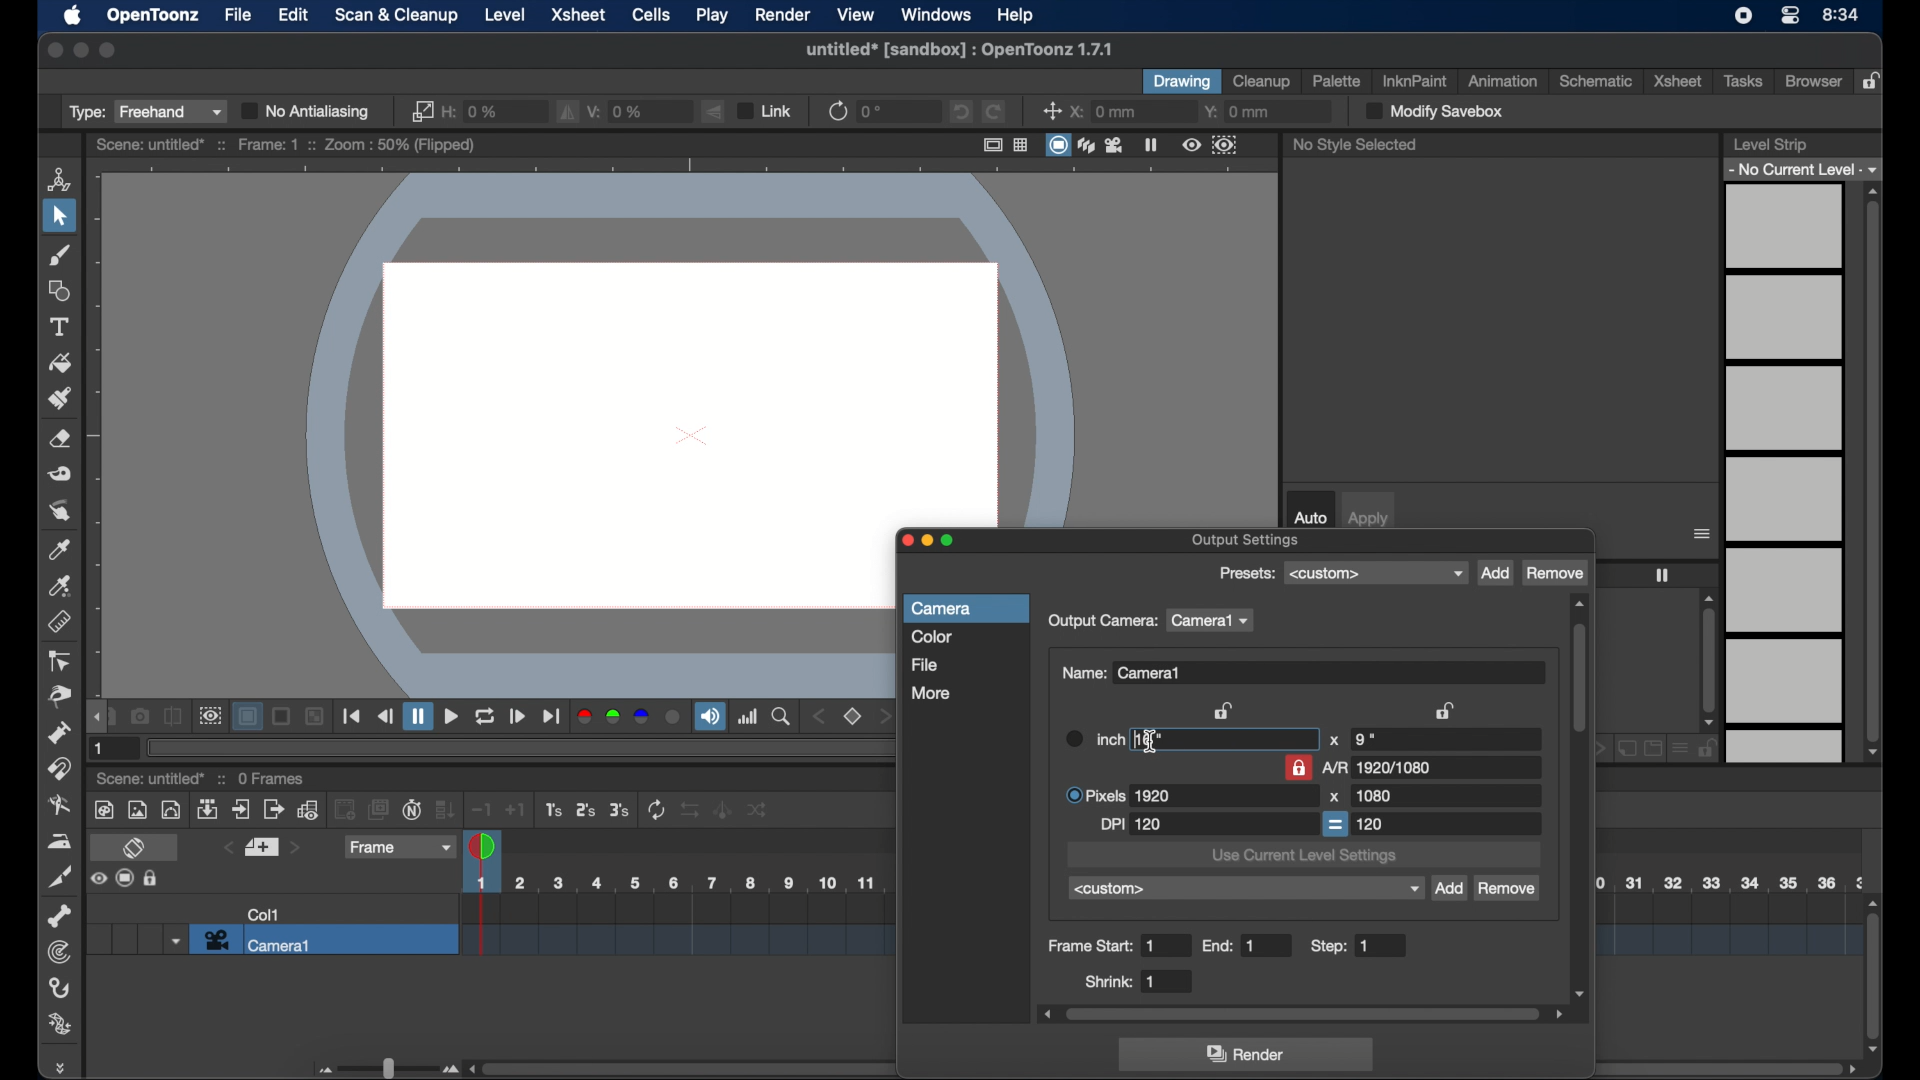 The height and width of the screenshot is (1080, 1920). What do you see at coordinates (1874, 974) in the screenshot?
I see `scroll box` at bounding box center [1874, 974].